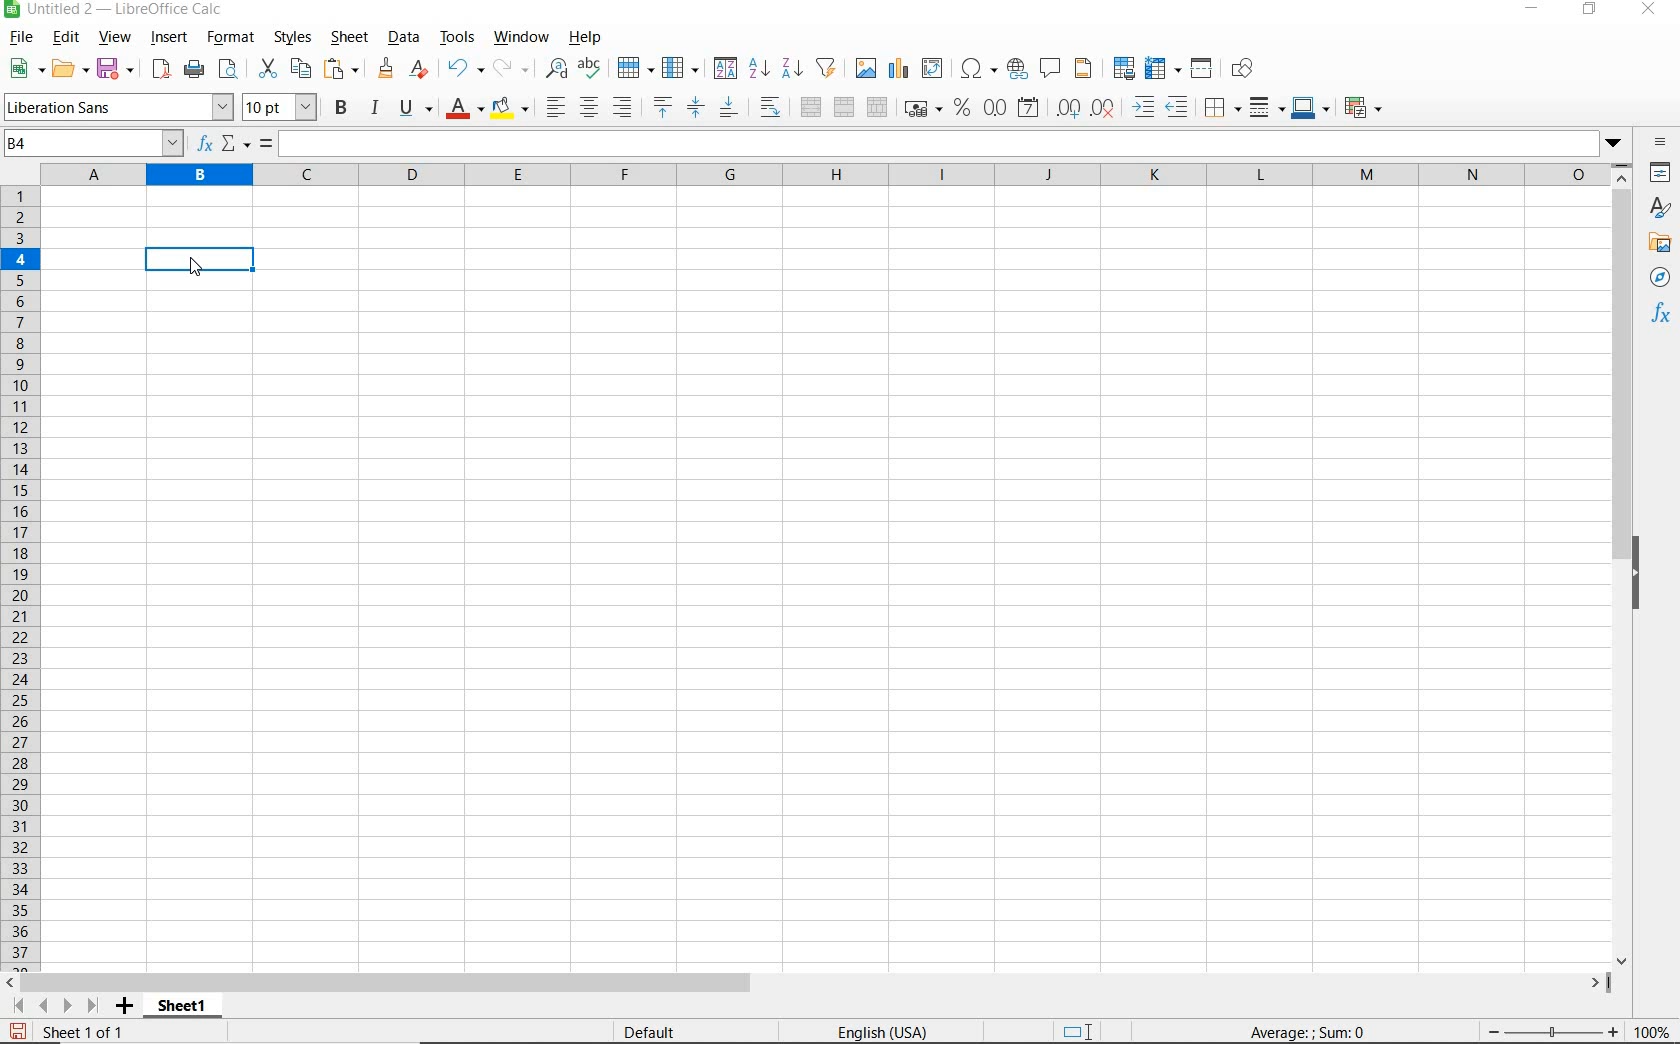  I want to click on scroll to next sheet, so click(54, 1008).